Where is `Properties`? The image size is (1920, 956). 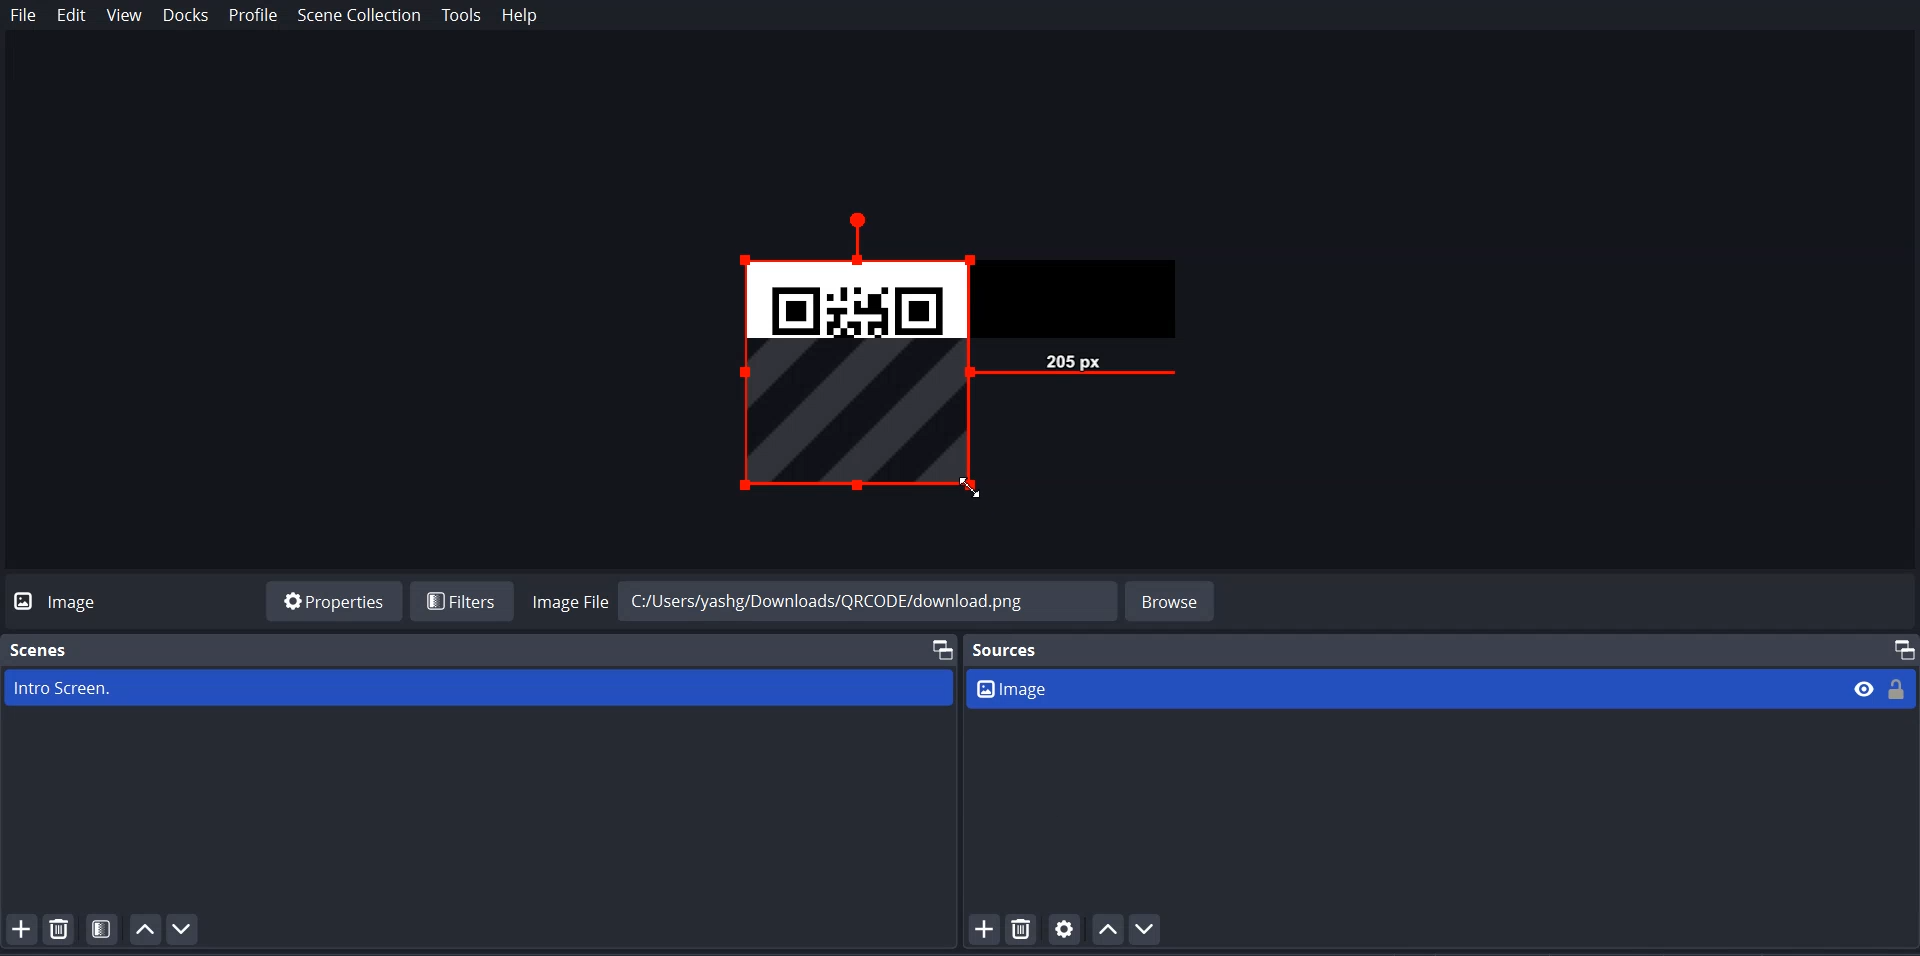 Properties is located at coordinates (334, 600).